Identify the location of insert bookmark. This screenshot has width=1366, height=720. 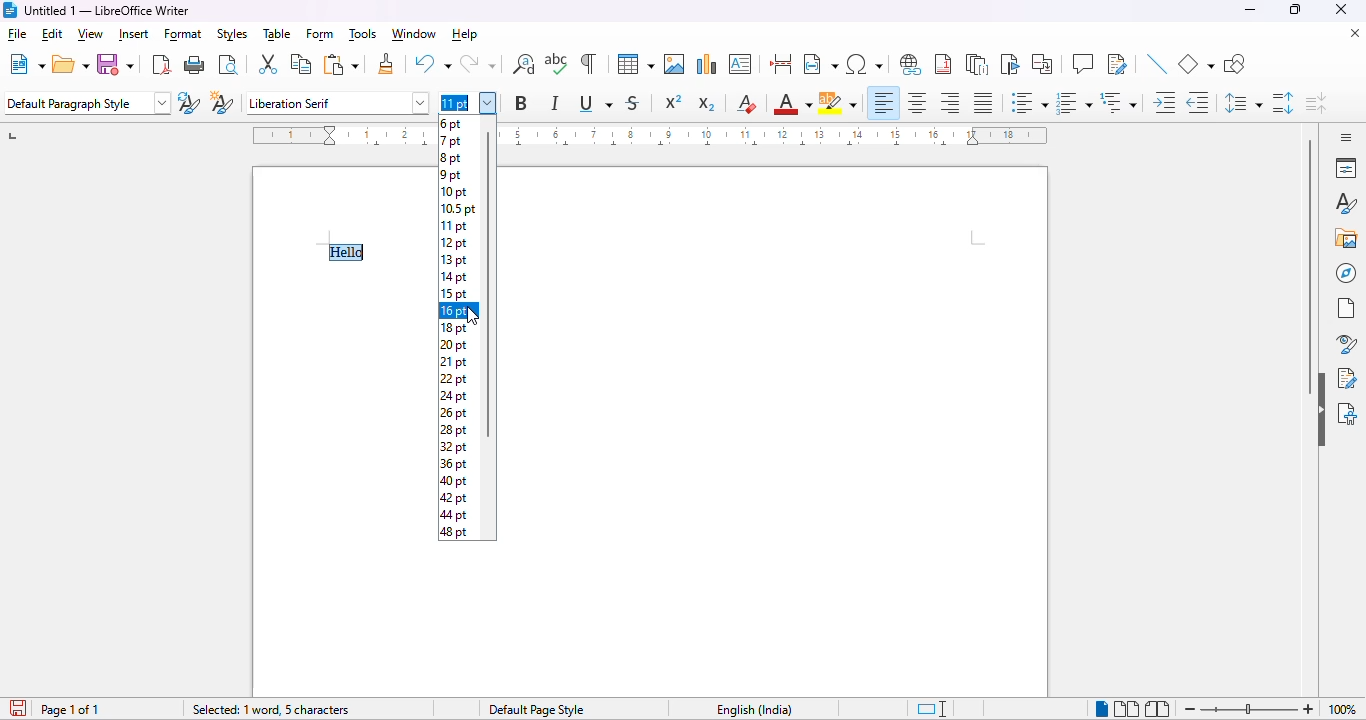
(1012, 64).